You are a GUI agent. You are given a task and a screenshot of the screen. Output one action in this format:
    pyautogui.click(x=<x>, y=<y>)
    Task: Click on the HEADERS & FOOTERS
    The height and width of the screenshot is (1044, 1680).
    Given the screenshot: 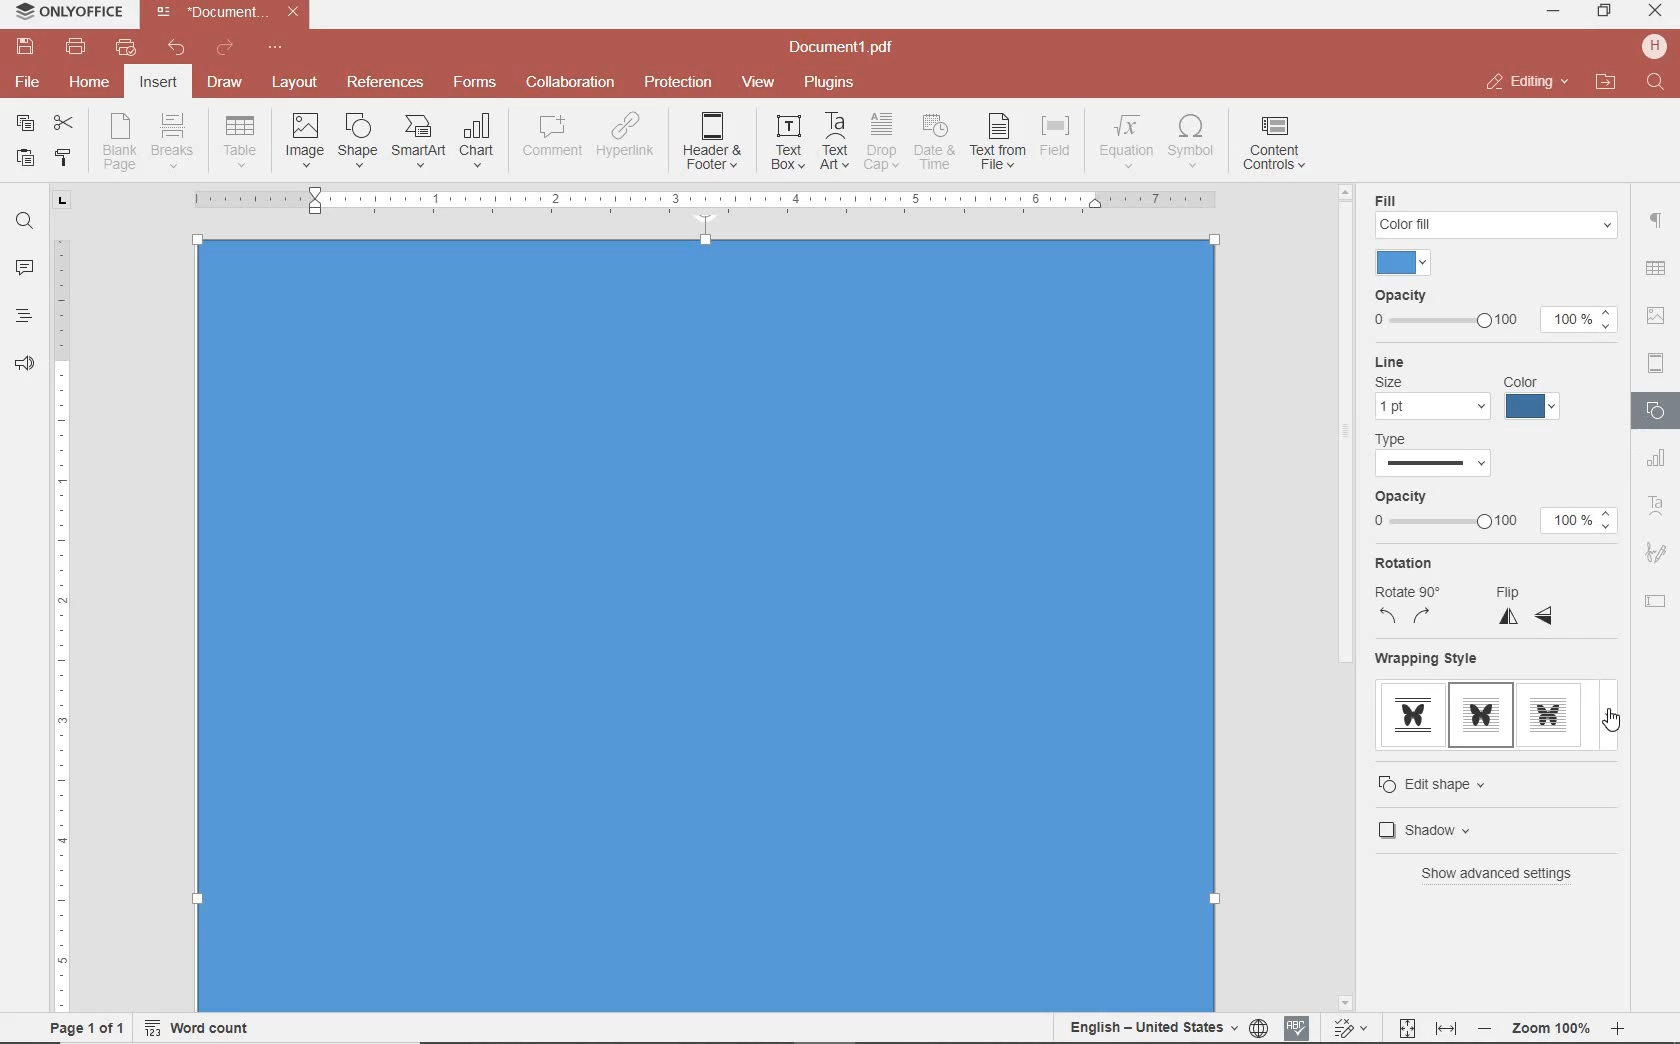 What is the action you would take?
    pyautogui.click(x=1657, y=364)
    